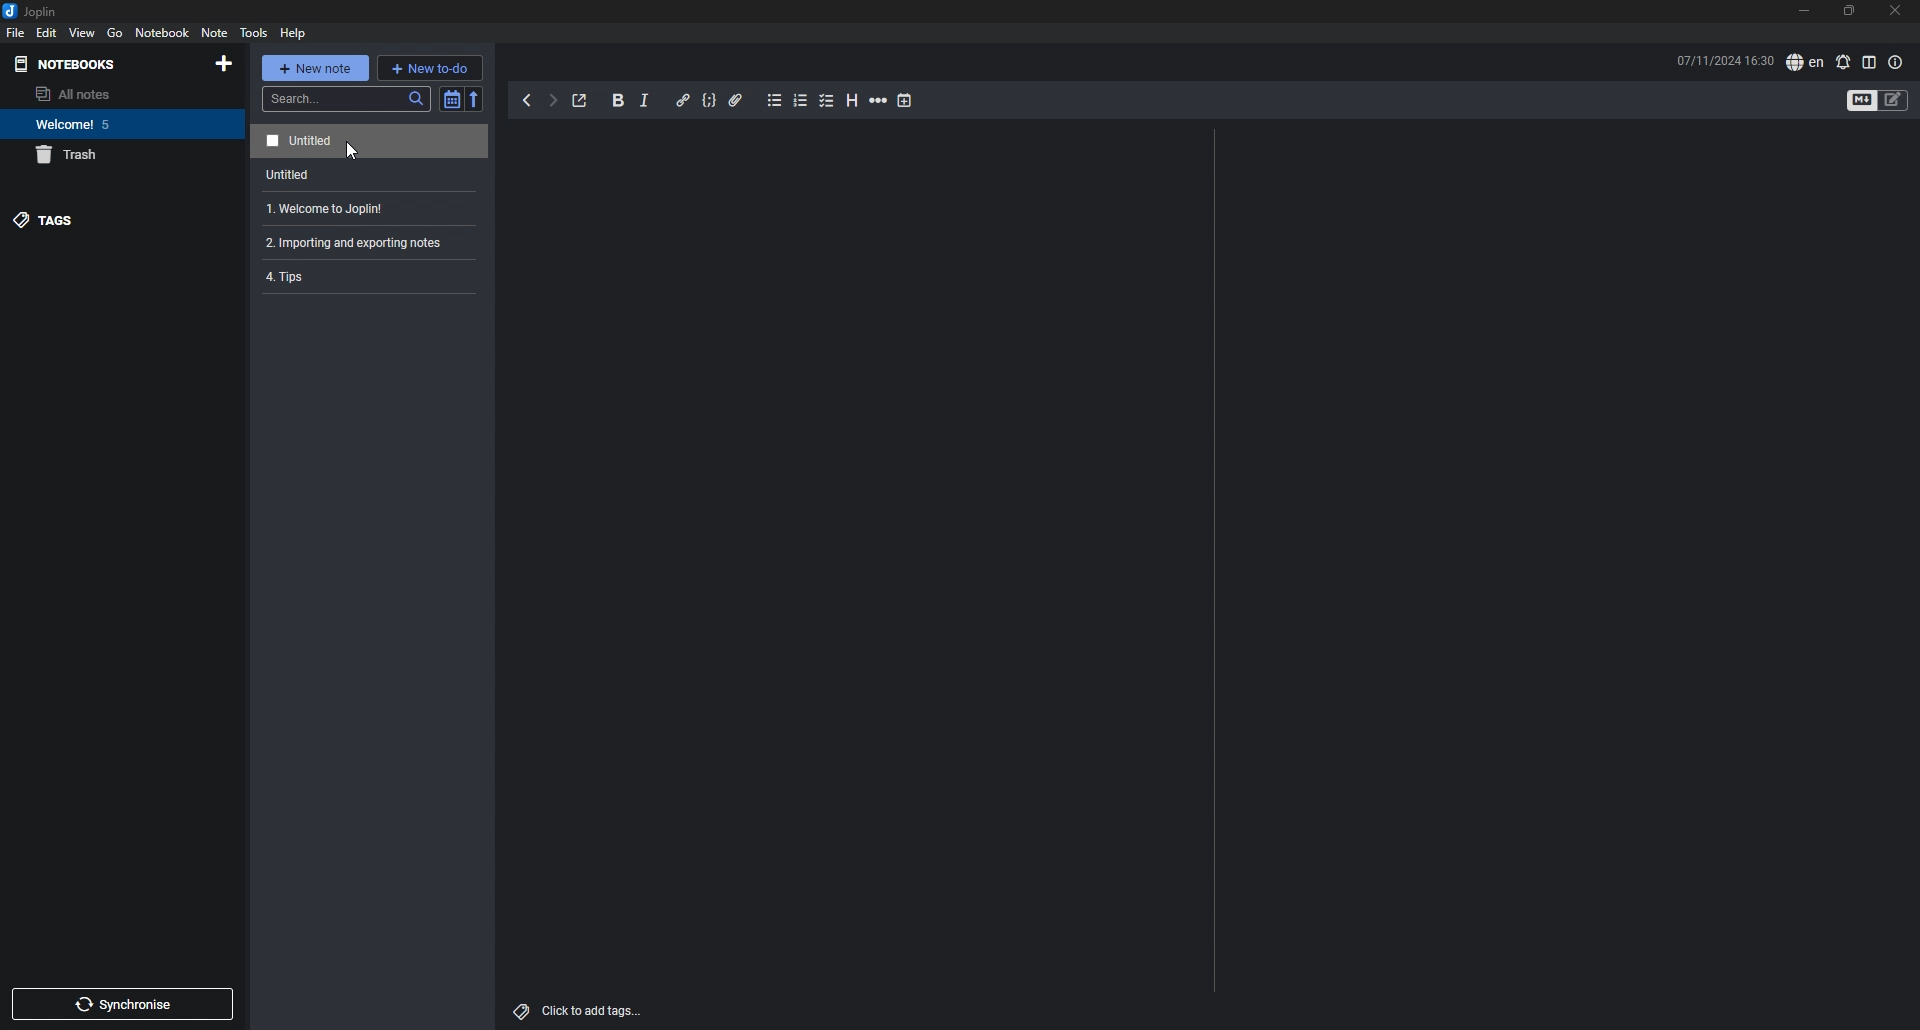 The image size is (1920, 1030). Describe the element at coordinates (827, 101) in the screenshot. I see `checkbox` at that location.